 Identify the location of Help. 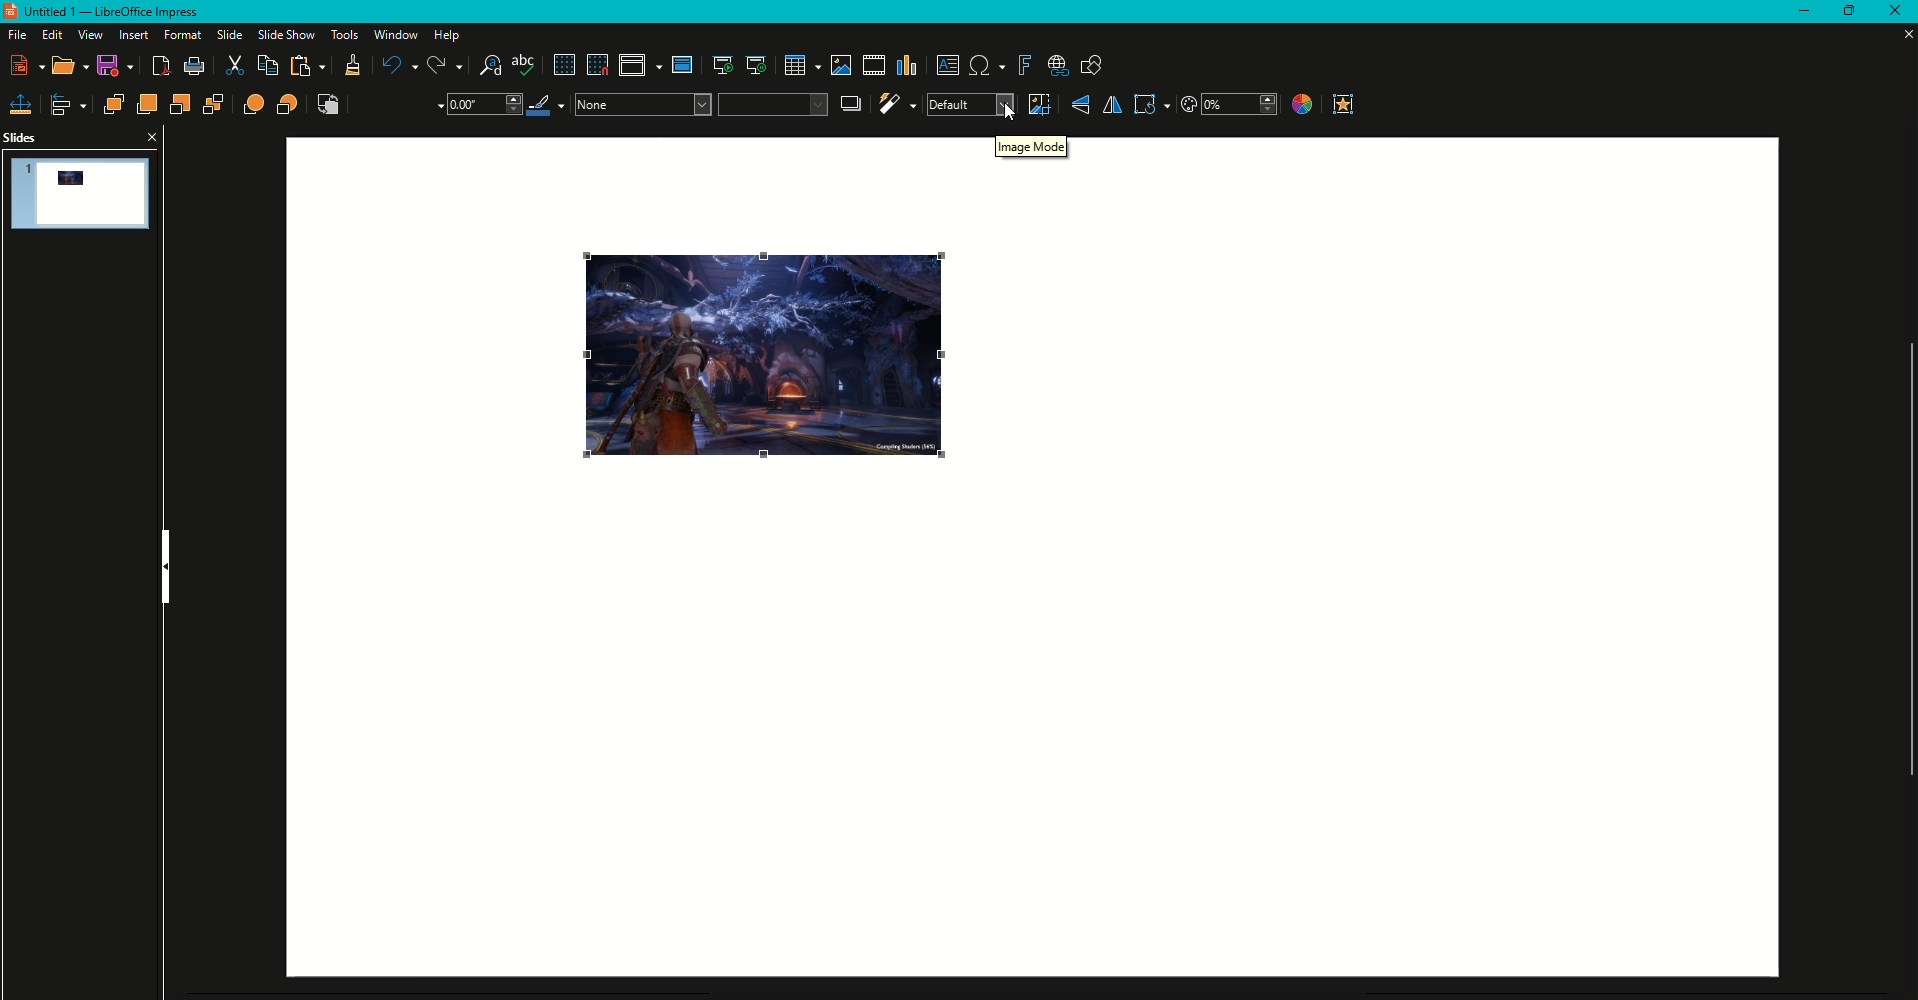
(451, 35).